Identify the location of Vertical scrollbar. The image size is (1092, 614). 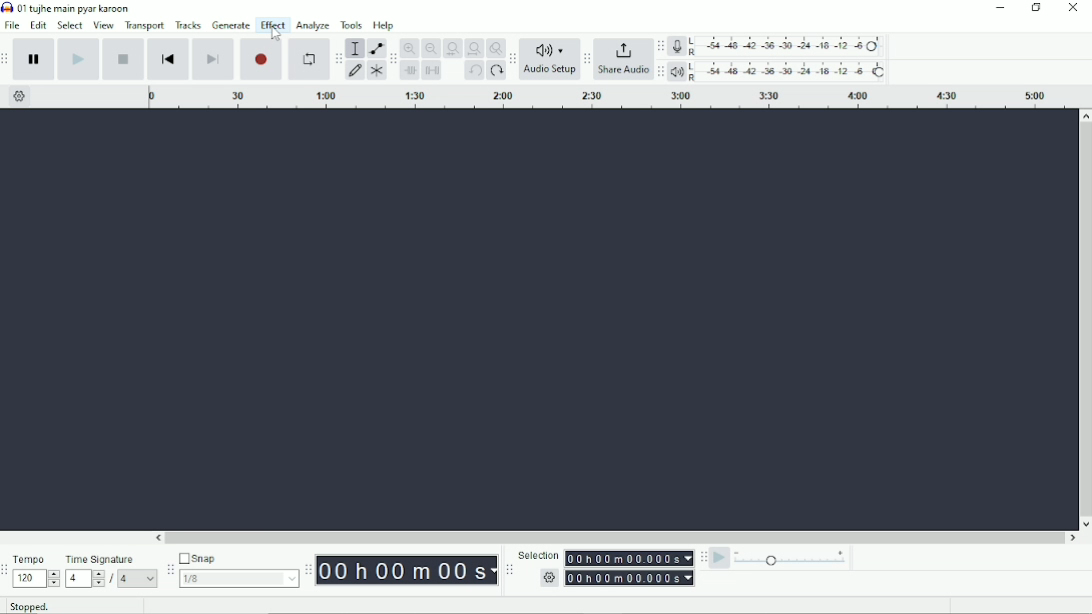
(1085, 318).